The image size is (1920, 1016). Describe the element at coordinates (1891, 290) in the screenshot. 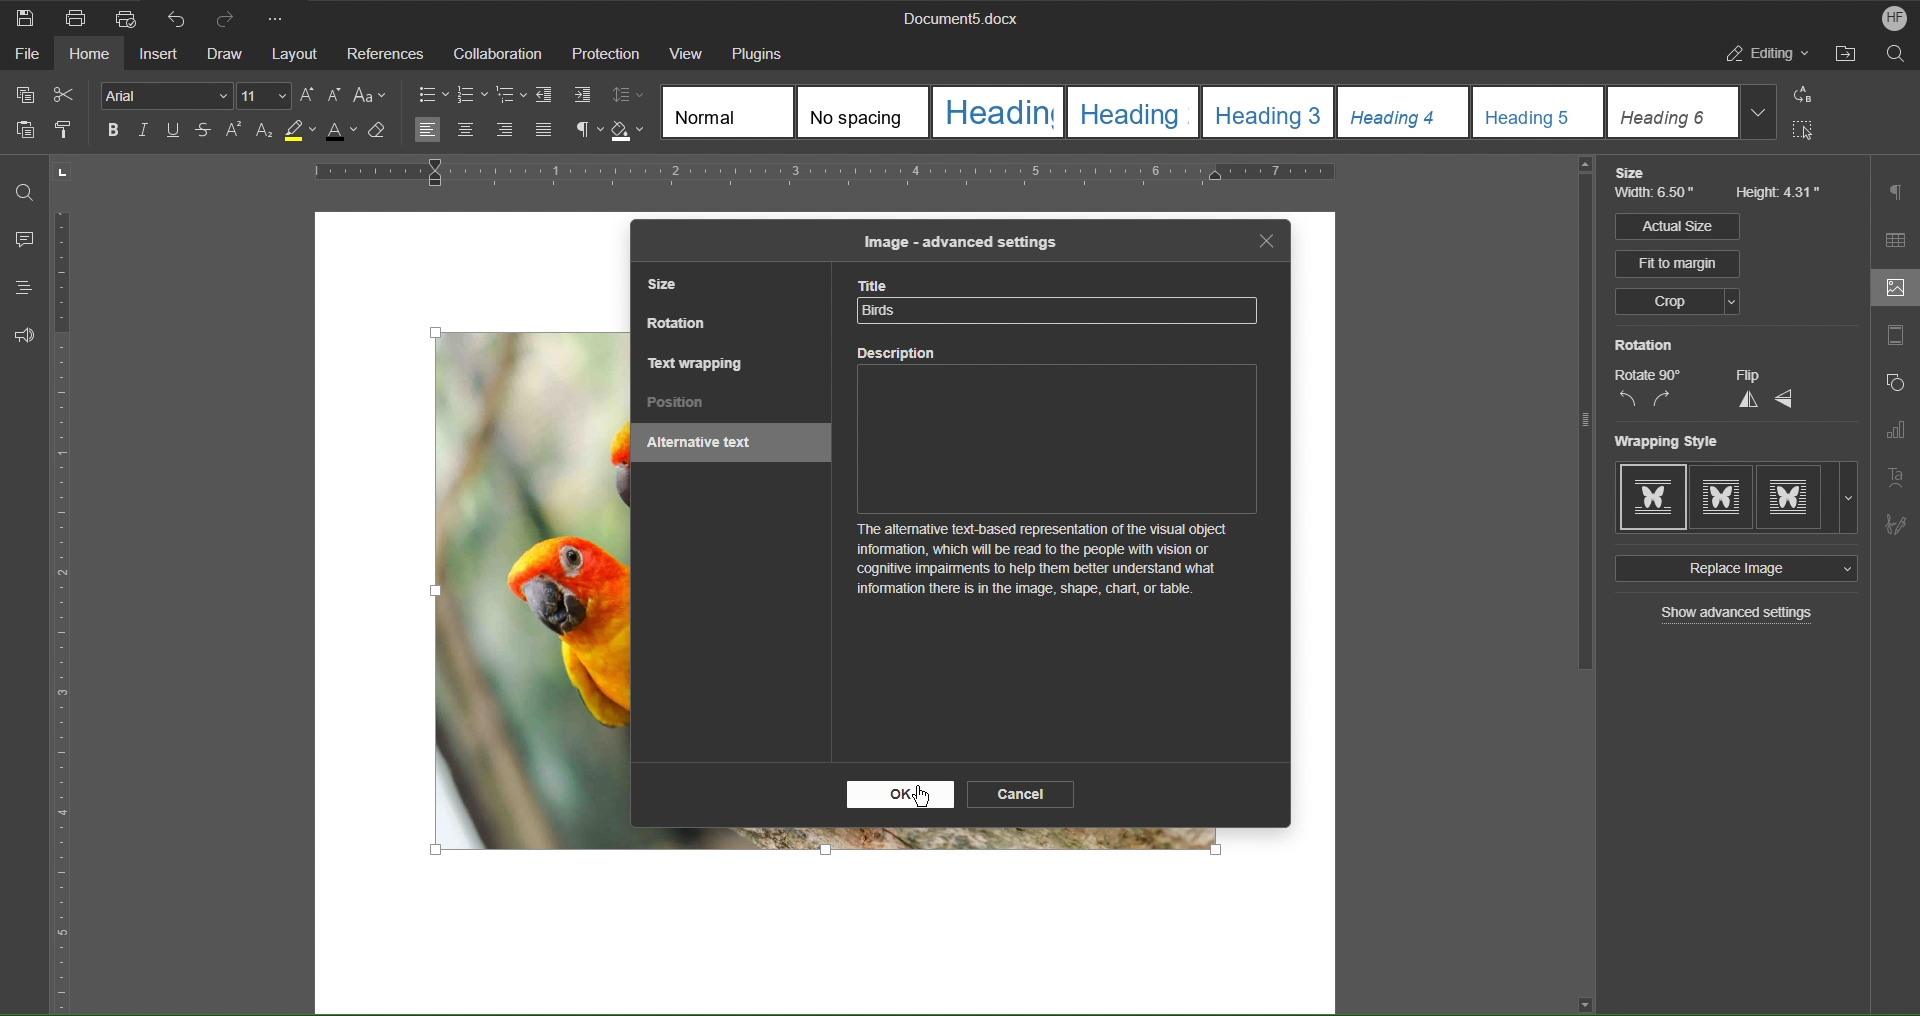

I see `Image Settings` at that location.